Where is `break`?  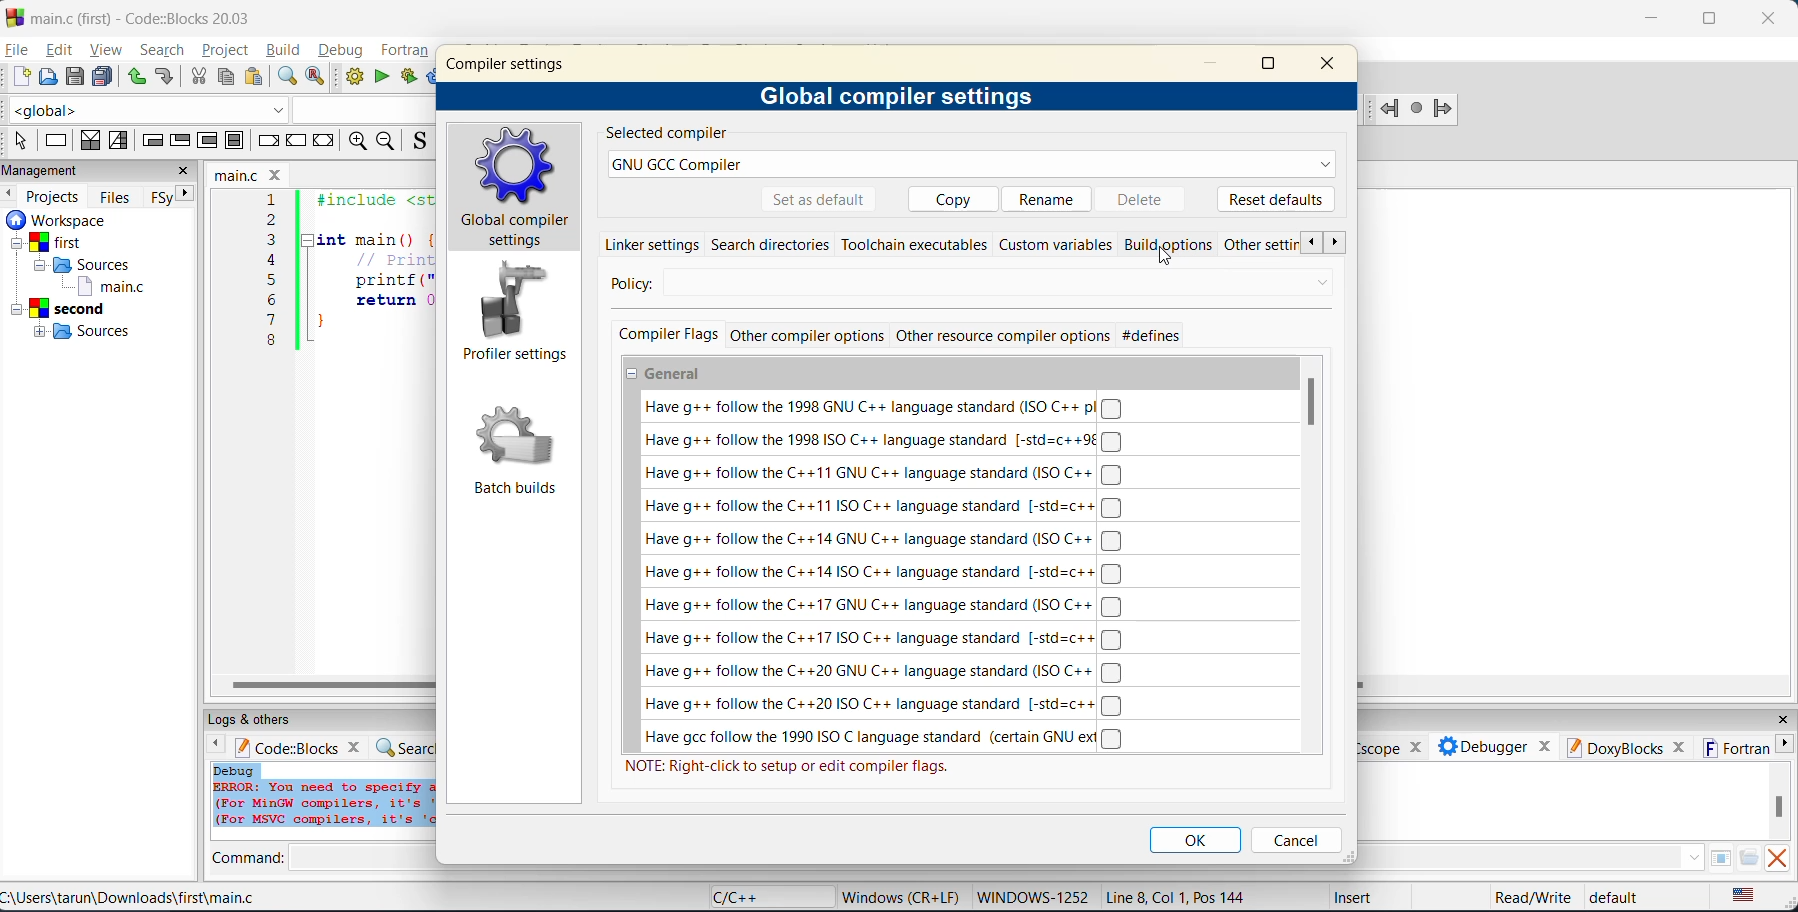
break is located at coordinates (266, 139).